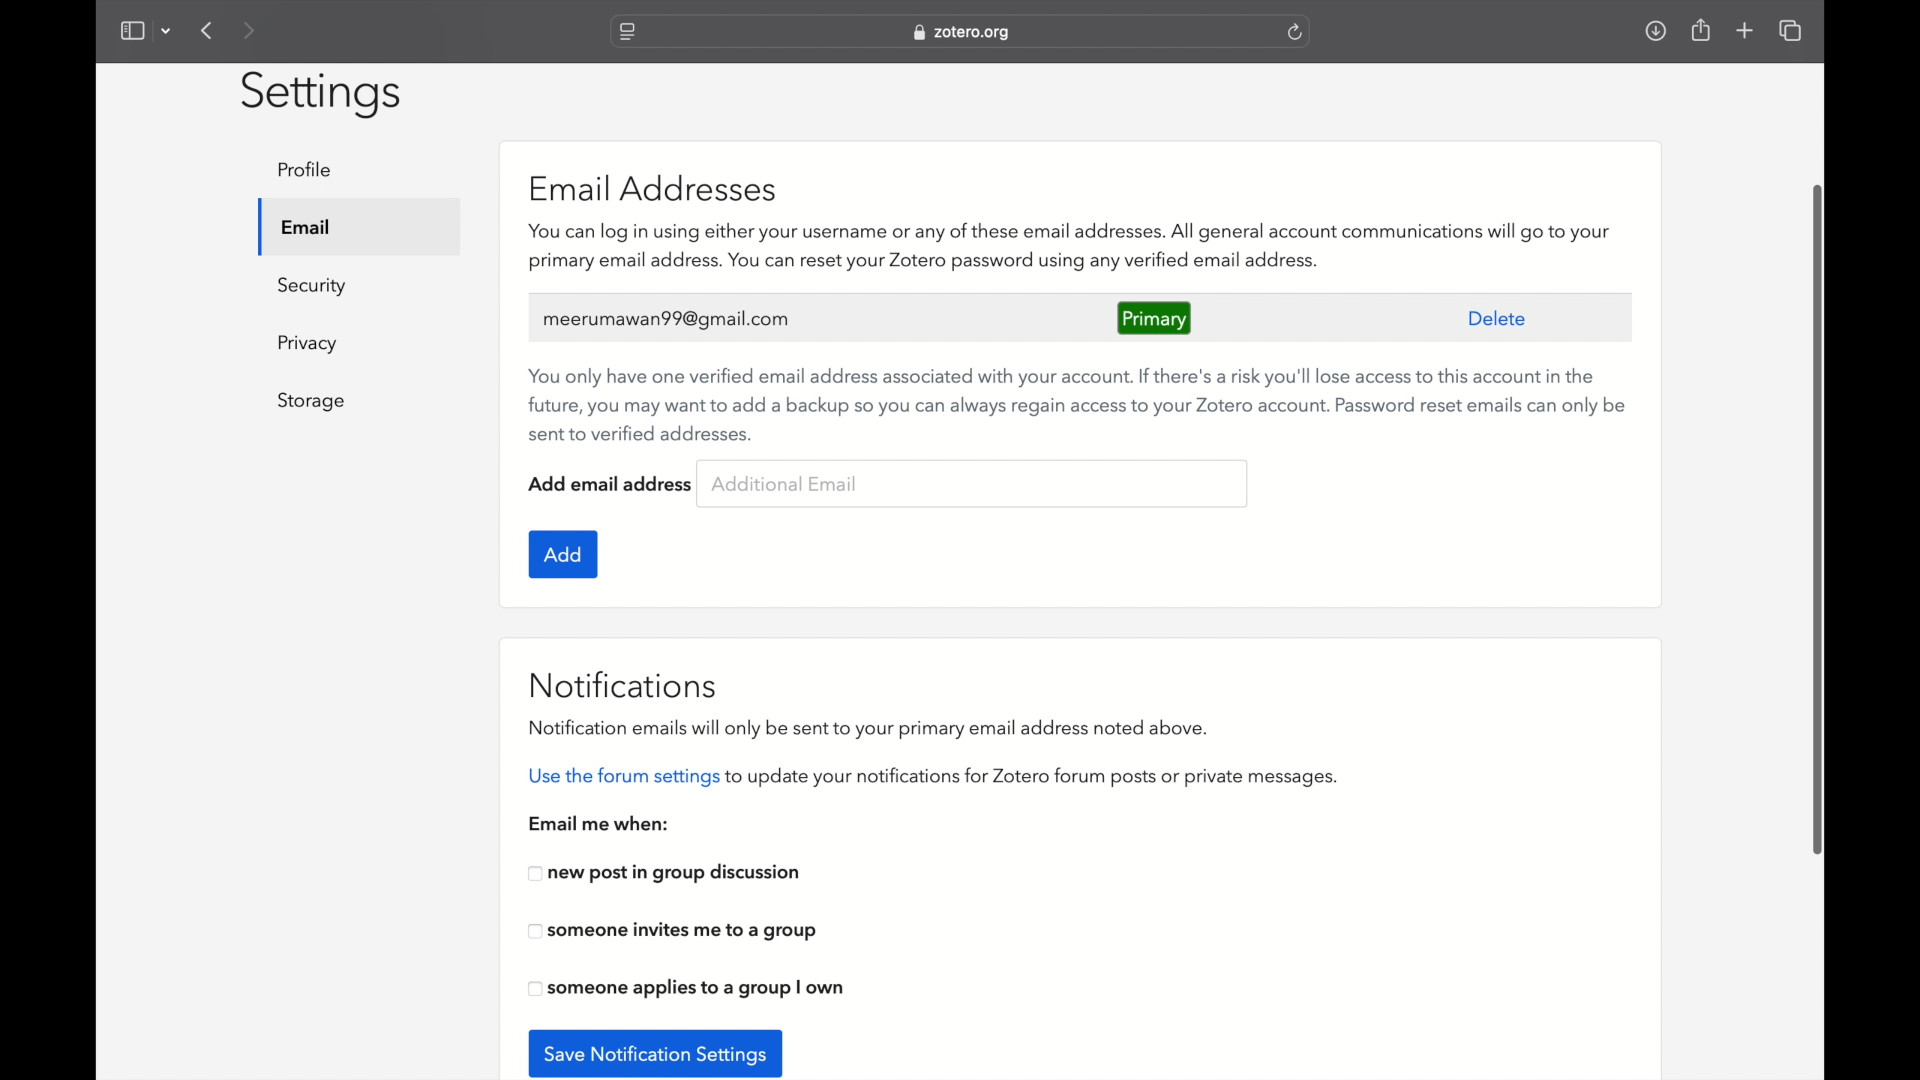 The height and width of the screenshot is (1080, 1920). What do you see at coordinates (322, 94) in the screenshot?
I see `settings` at bounding box center [322, 94].